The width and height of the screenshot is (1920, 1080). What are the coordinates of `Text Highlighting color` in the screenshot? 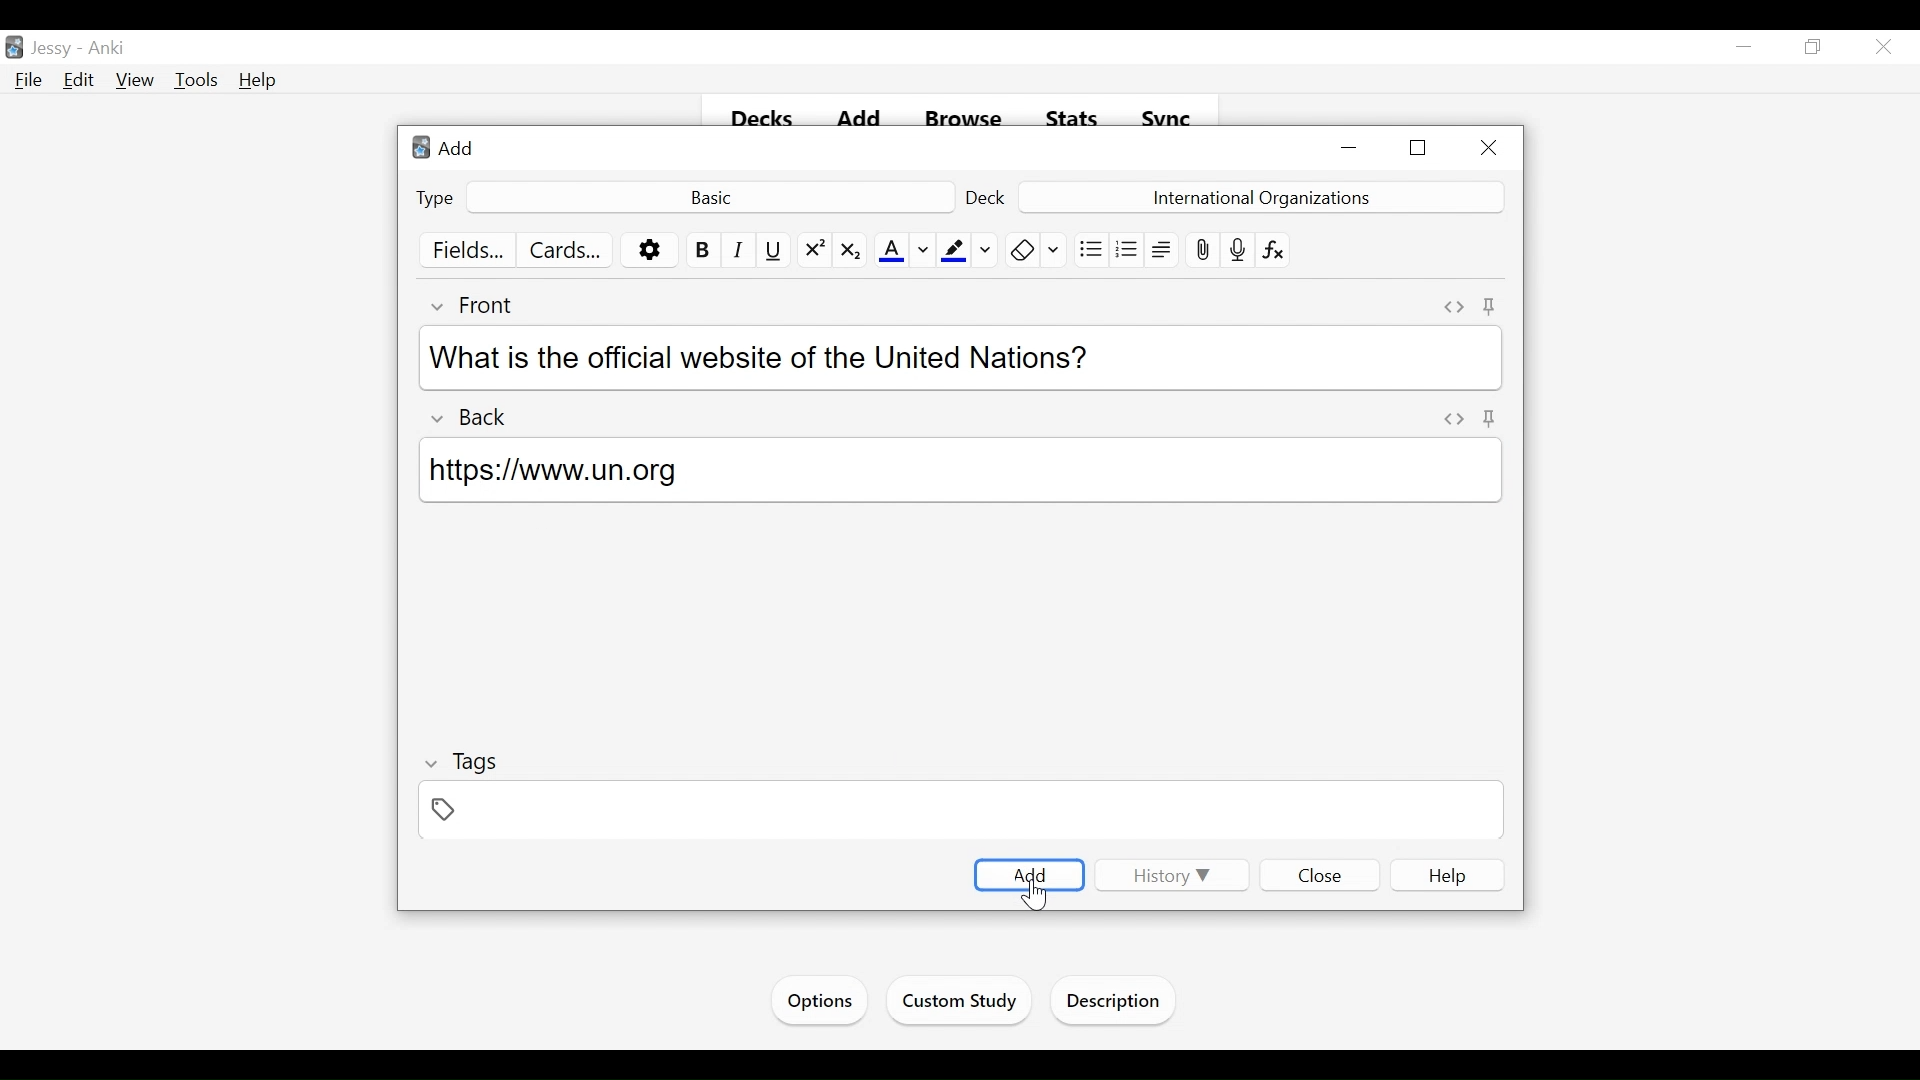 It's located at (953, 250).